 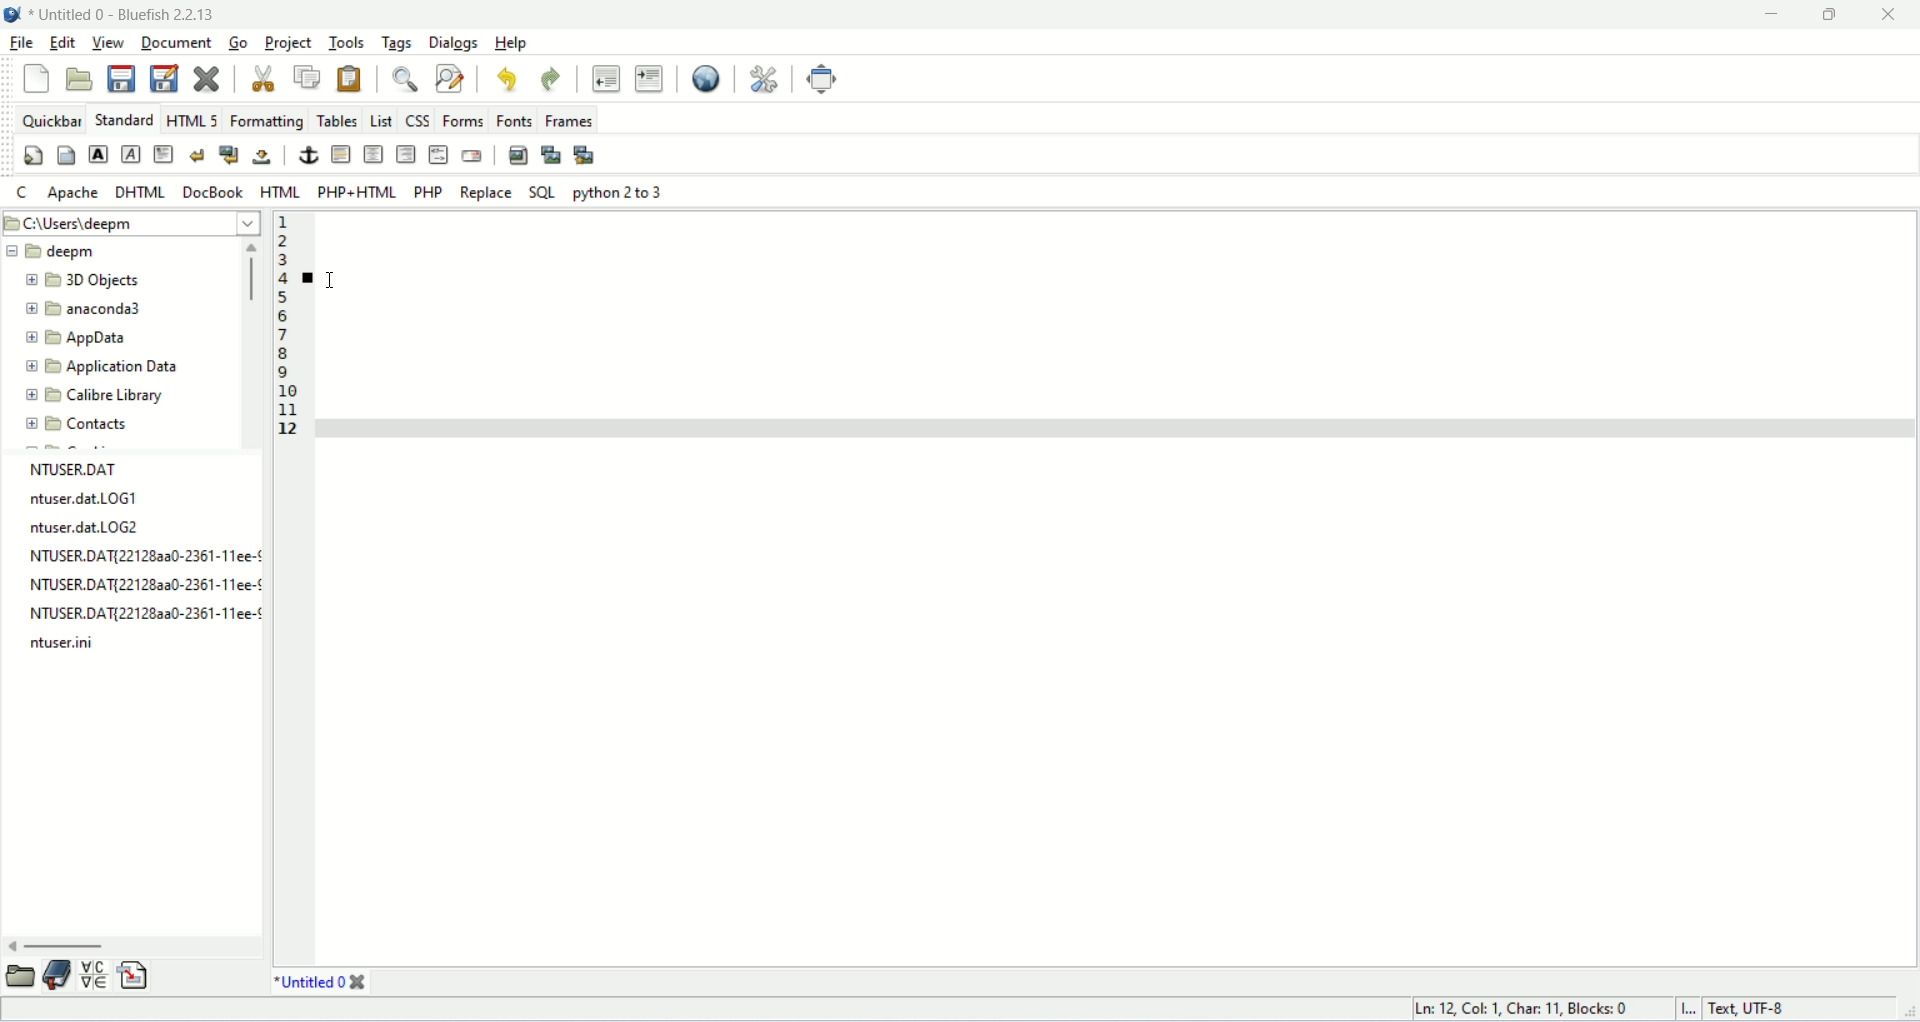 I want to click on redo, so click(x=551, y=80).